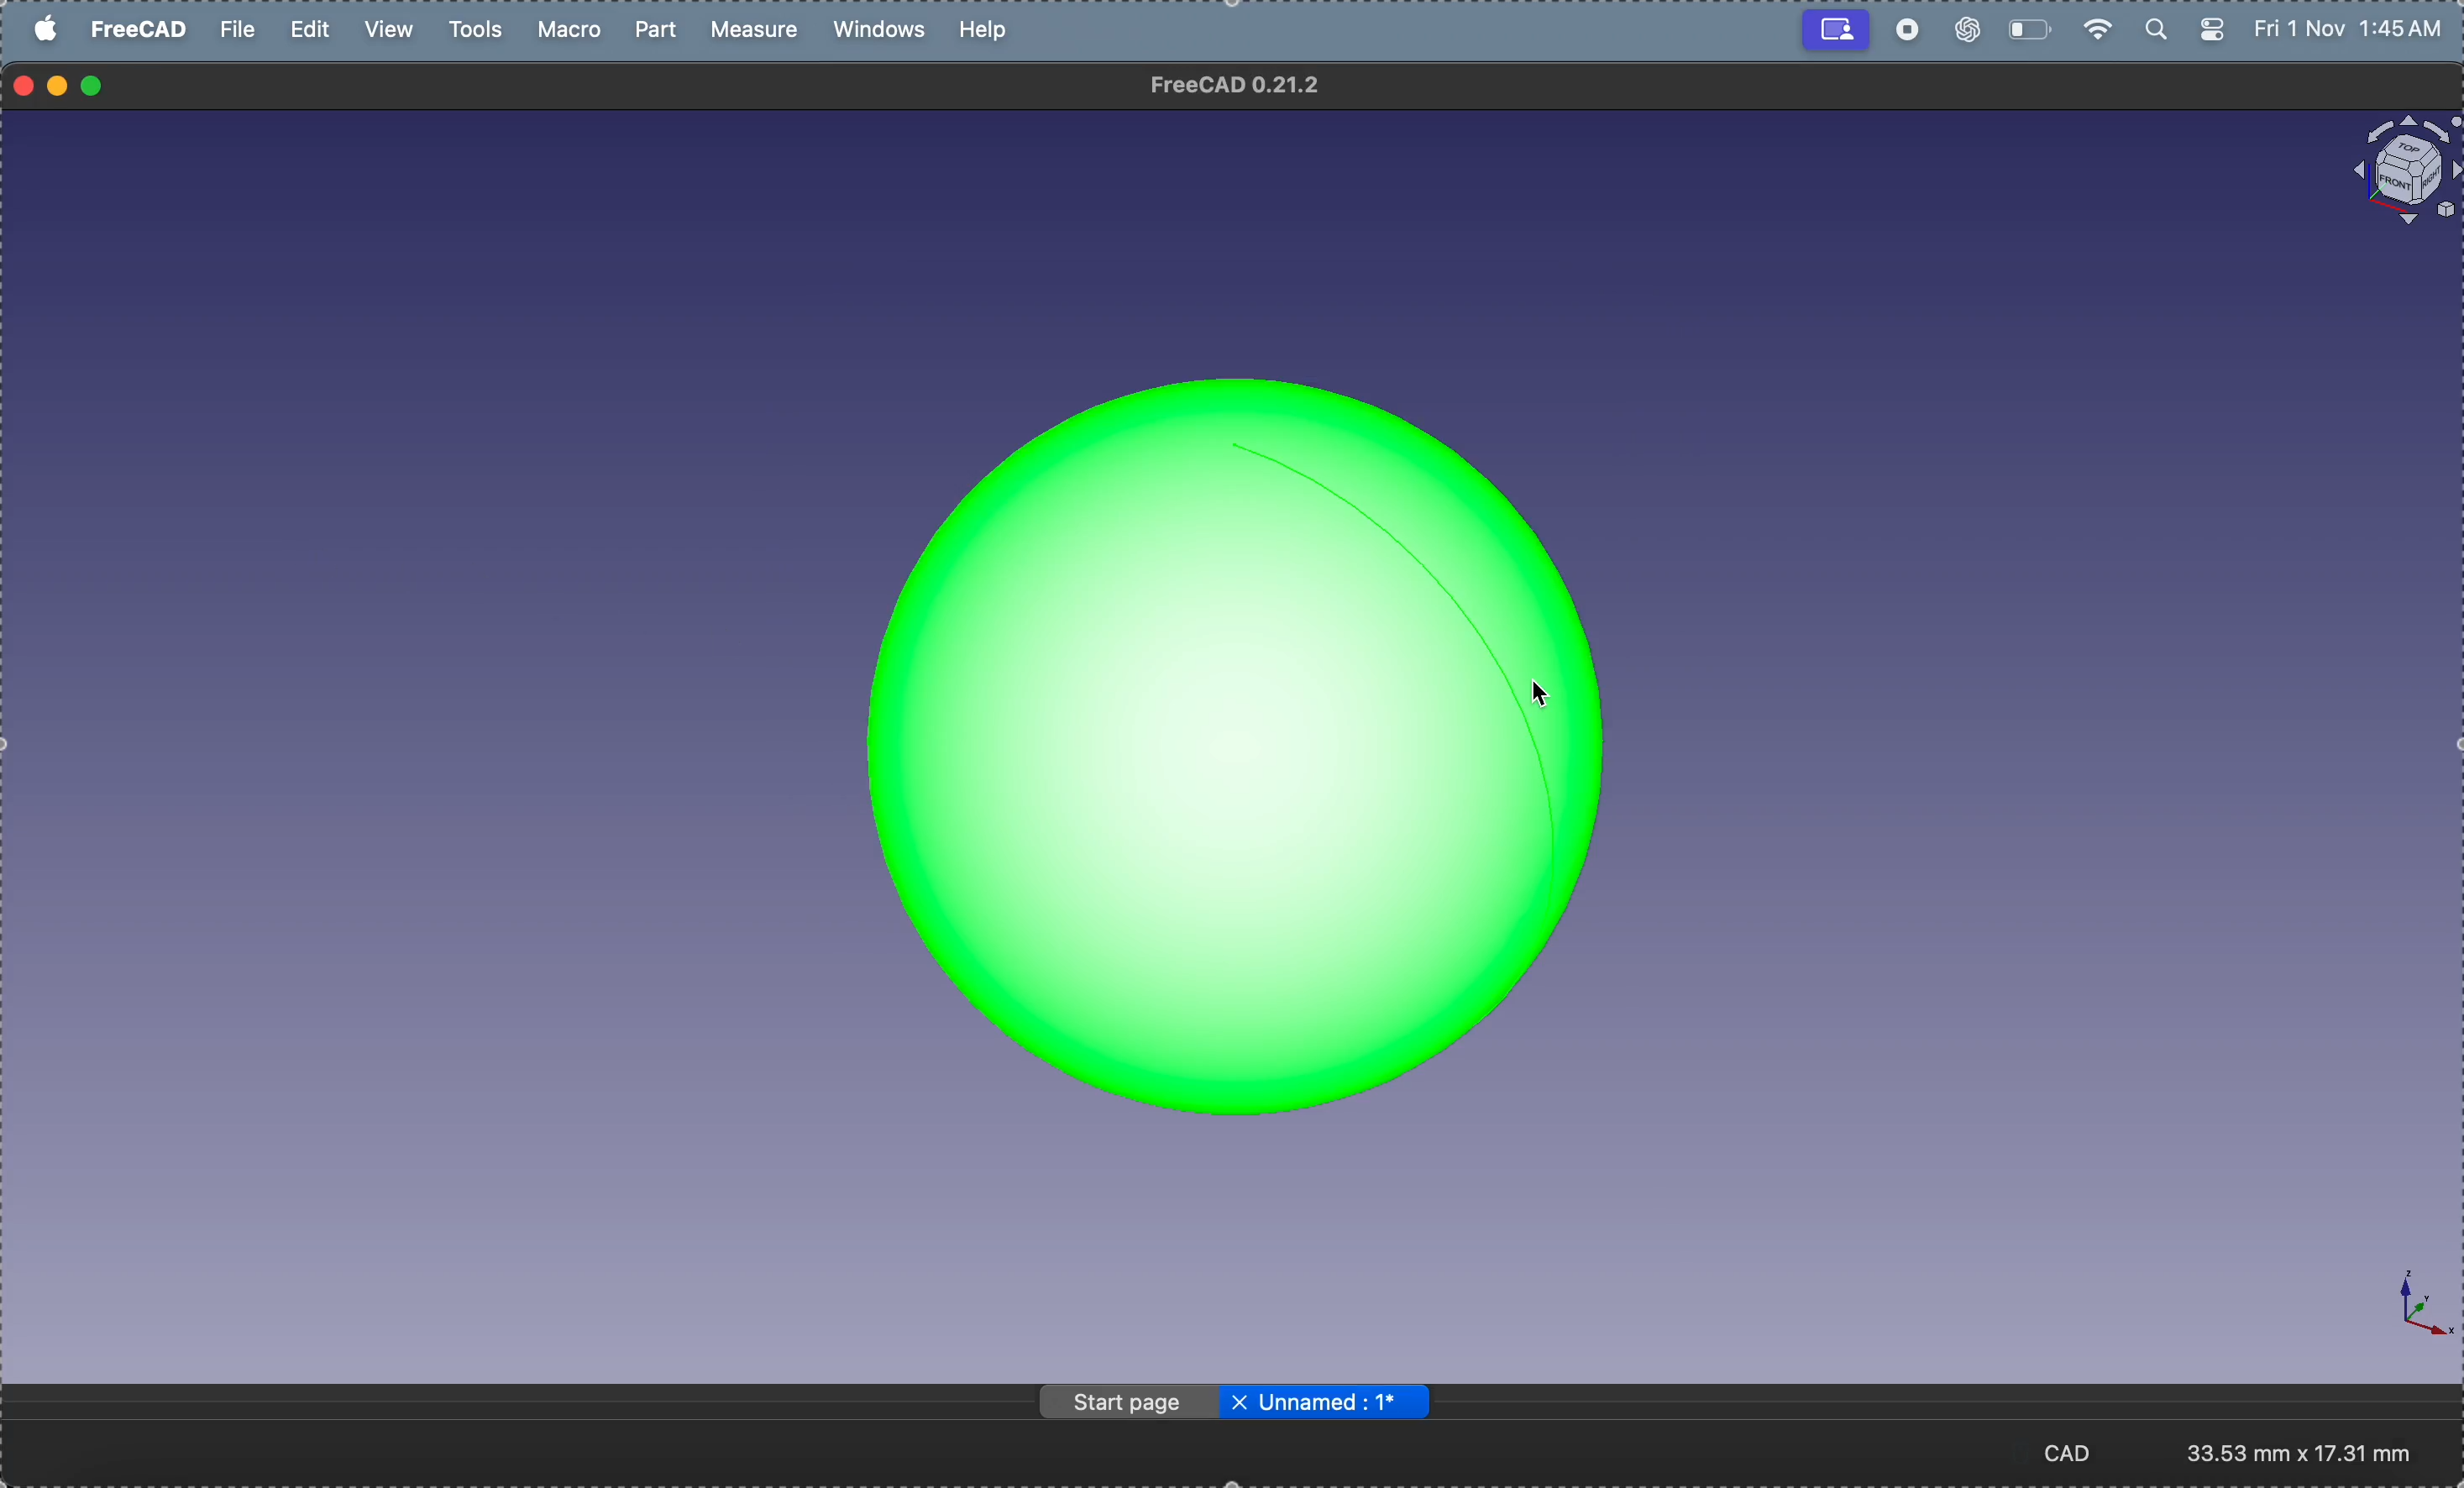  What do you see at coordinates (2392, 173) in the screenshot?
I see `object view` at bounding box center [2392, 173].